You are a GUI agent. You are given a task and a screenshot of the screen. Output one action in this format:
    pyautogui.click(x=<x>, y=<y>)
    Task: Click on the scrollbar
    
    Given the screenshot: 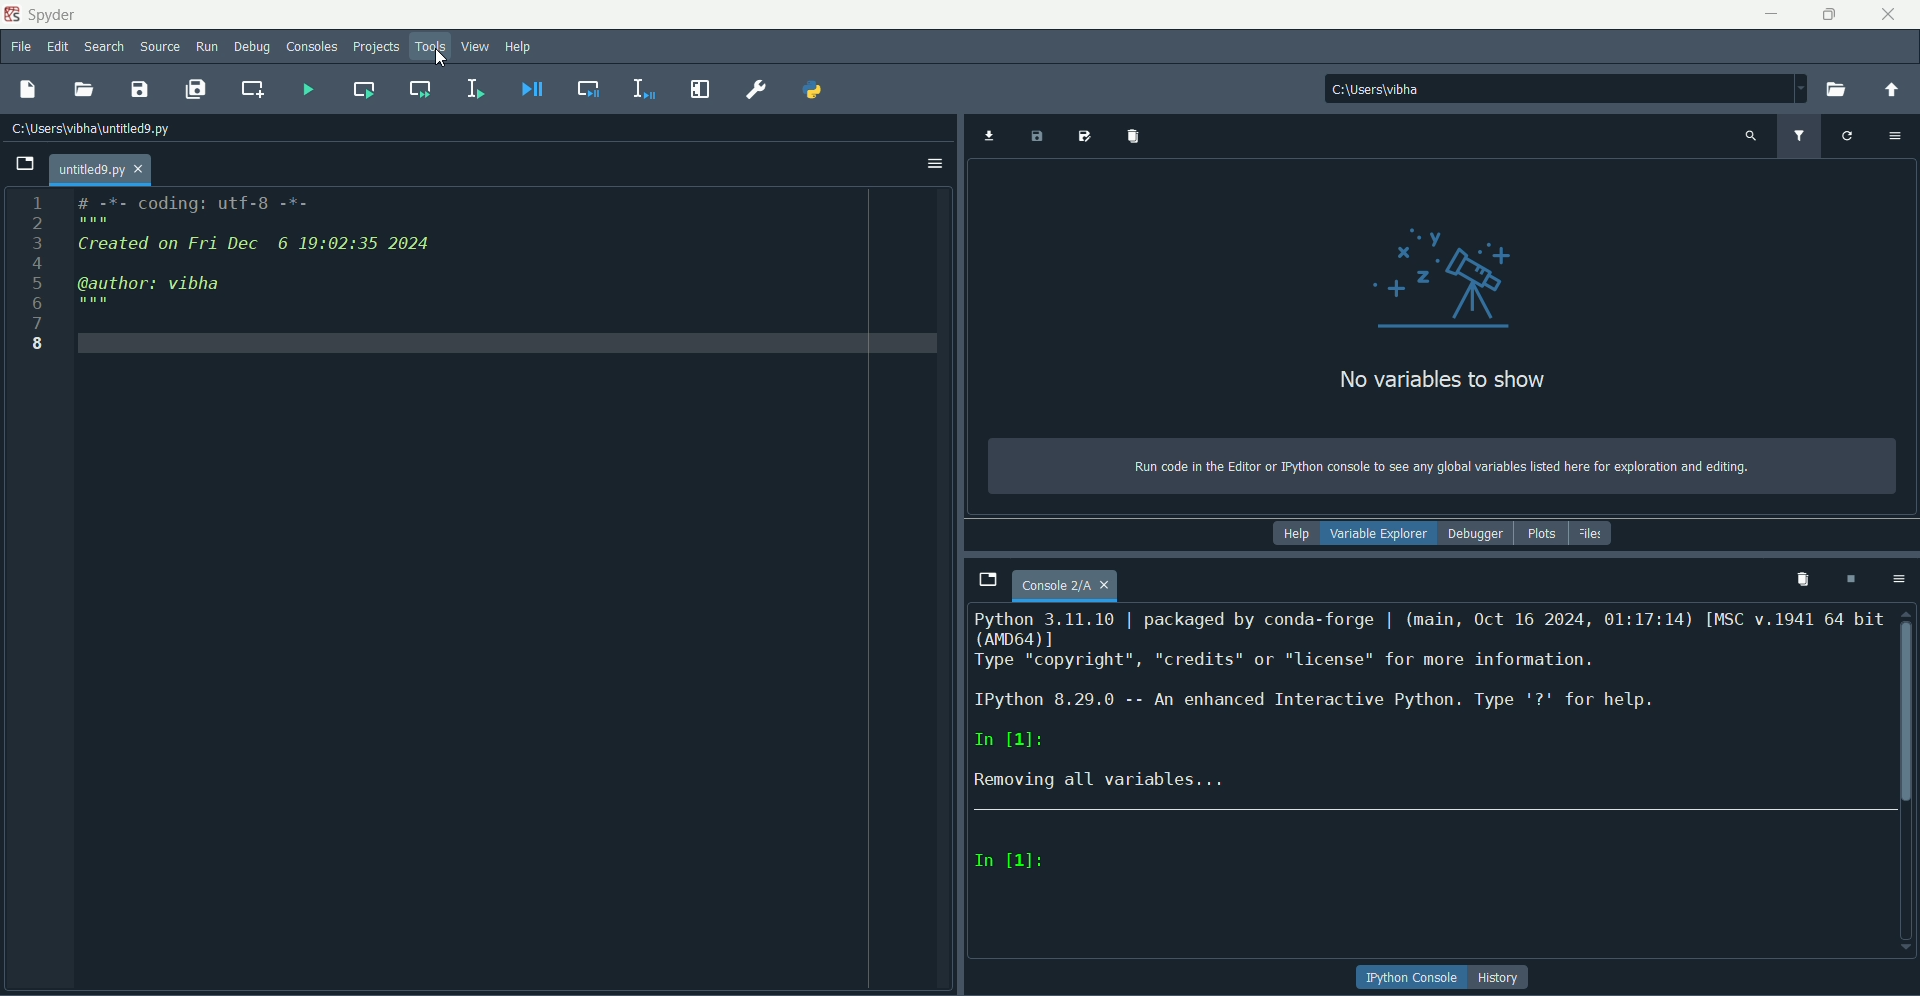 What is the action you would take?
    pyautogui.click(x=1907, y=706)
    